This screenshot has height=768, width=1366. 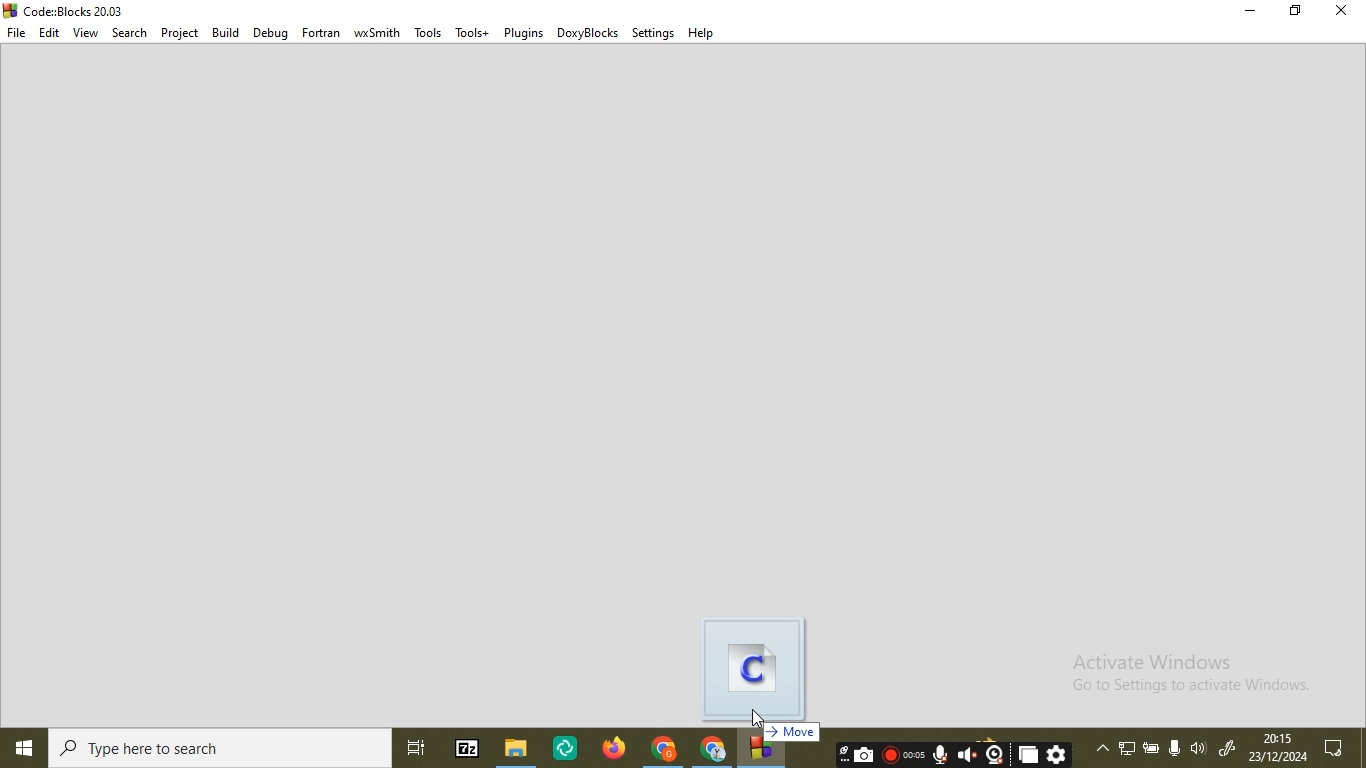 I want to click on Restore, so click(x=1292, y=12).